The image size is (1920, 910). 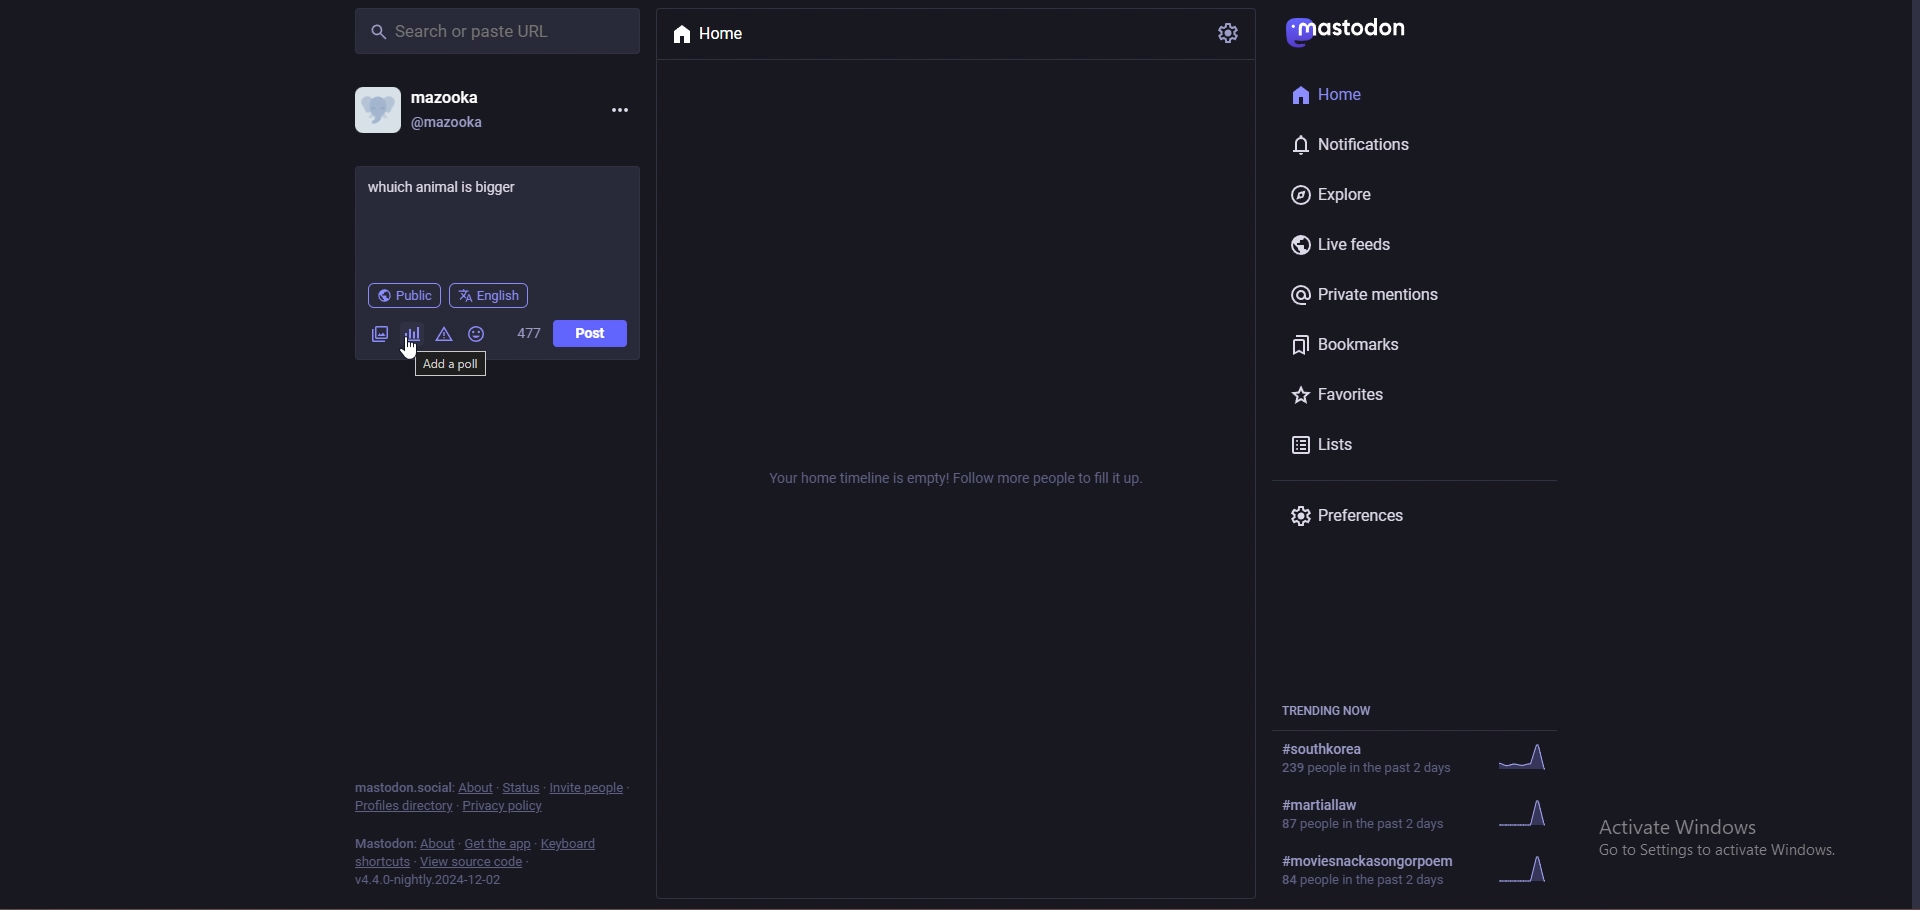 I want to click on View source code, so click(x=478, y=862).